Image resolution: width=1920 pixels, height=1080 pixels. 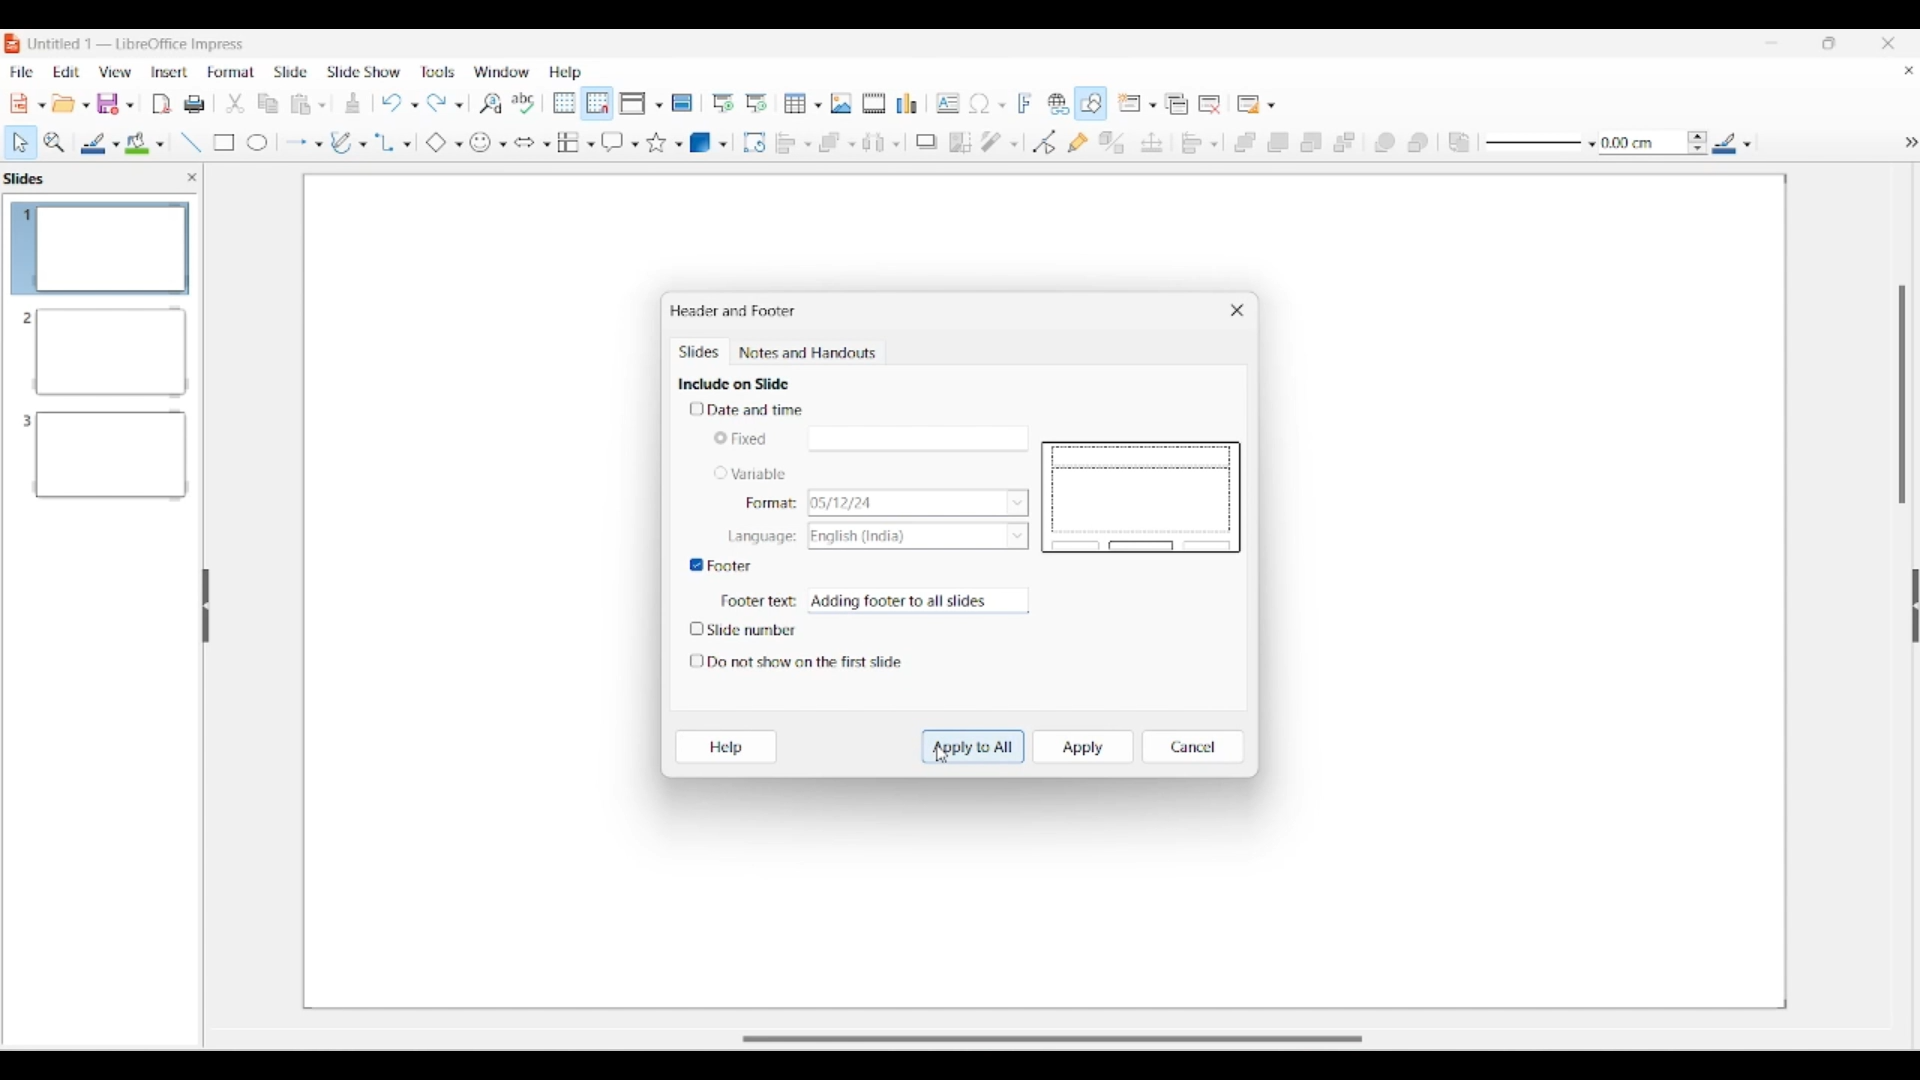 What do you see at coordinates (1258, 104) in the screenshot?
I see `Slide layout` at bounding box center [1258, 104].